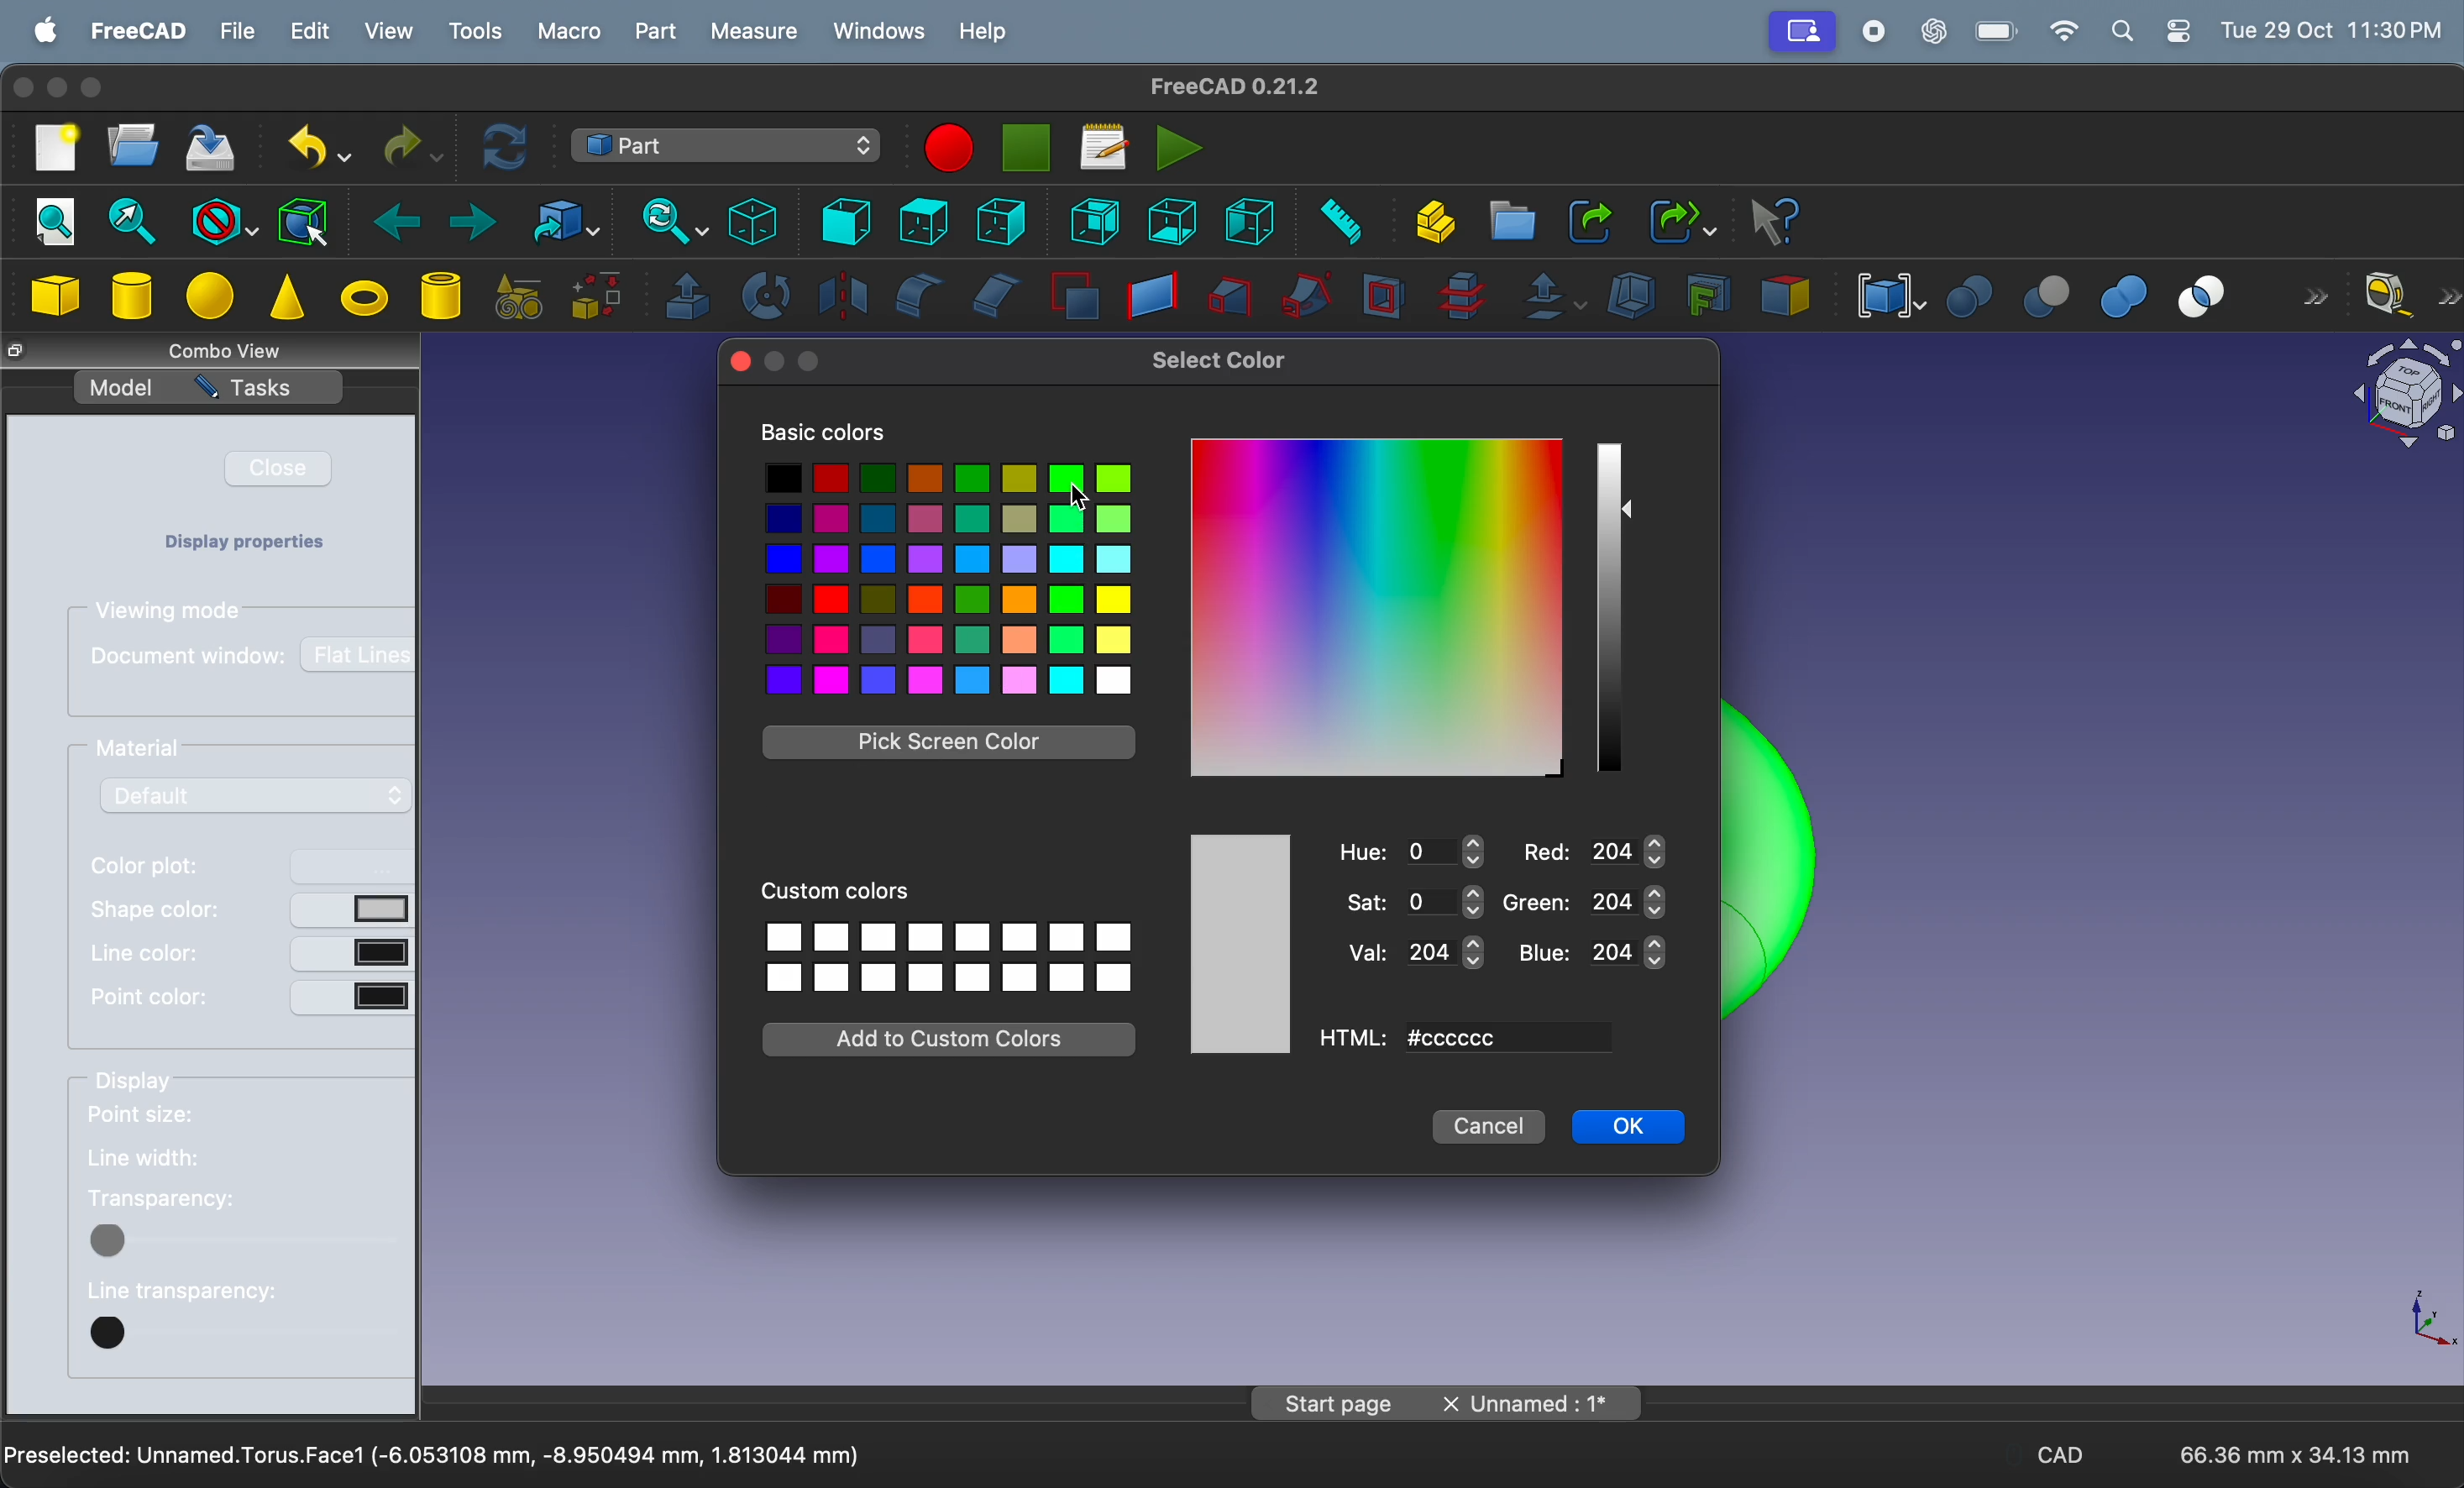  What do you see at coordinates (168, 613) in the screenshot?
I see `viewing modes` at bounding box center [168, 613].